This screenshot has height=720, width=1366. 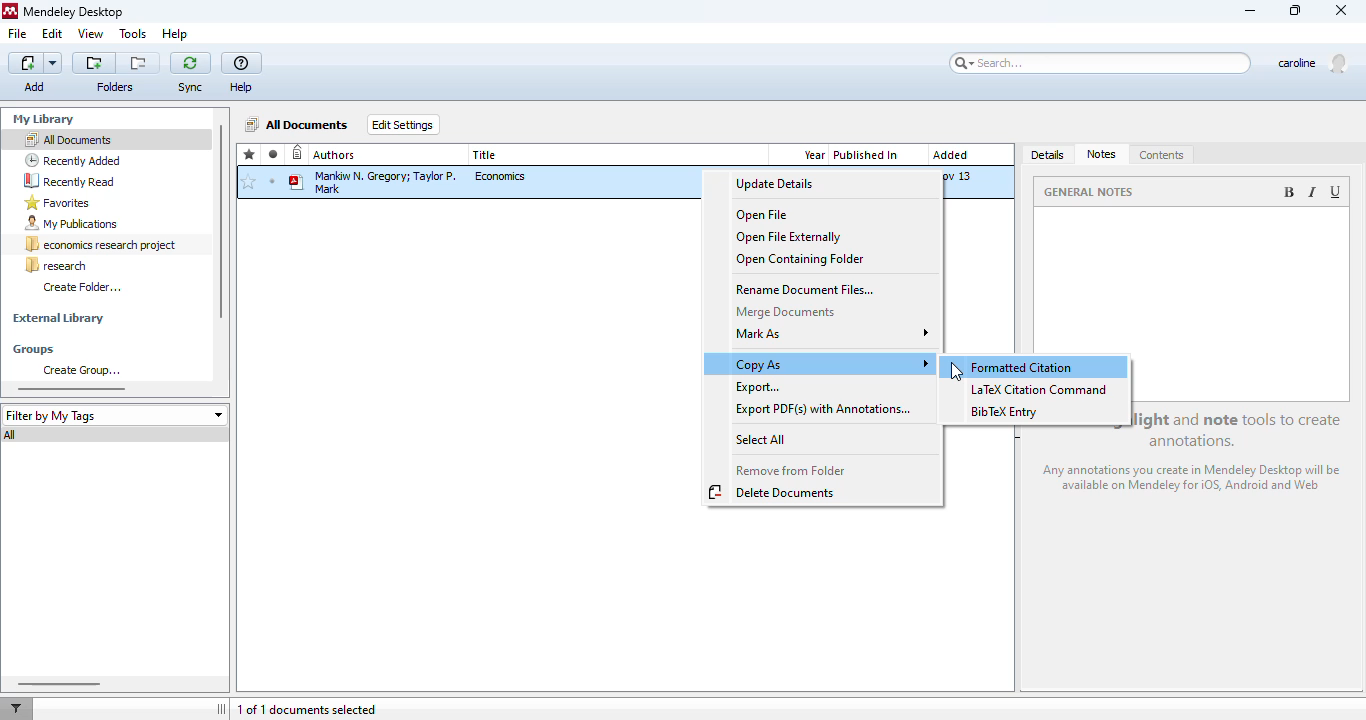 I want to click on research, so click(x=56, y=265).